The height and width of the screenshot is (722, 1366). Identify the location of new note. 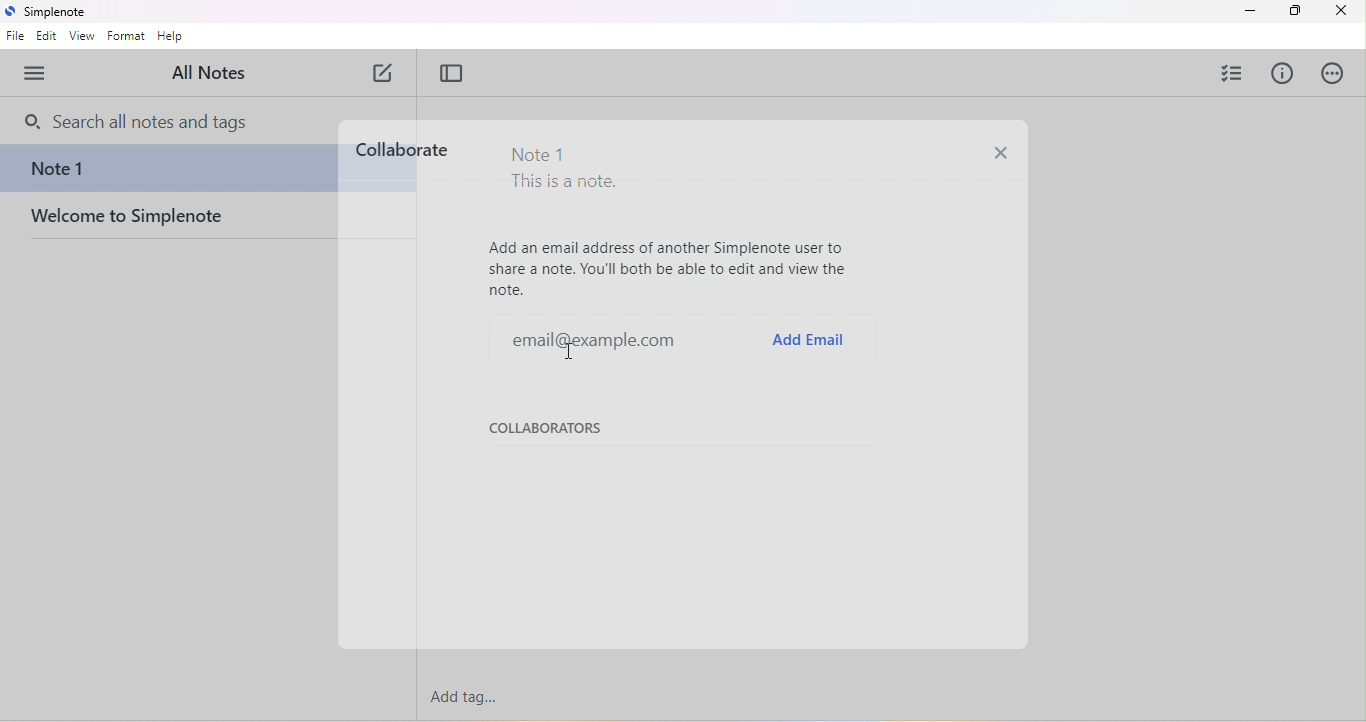
(385, 73).